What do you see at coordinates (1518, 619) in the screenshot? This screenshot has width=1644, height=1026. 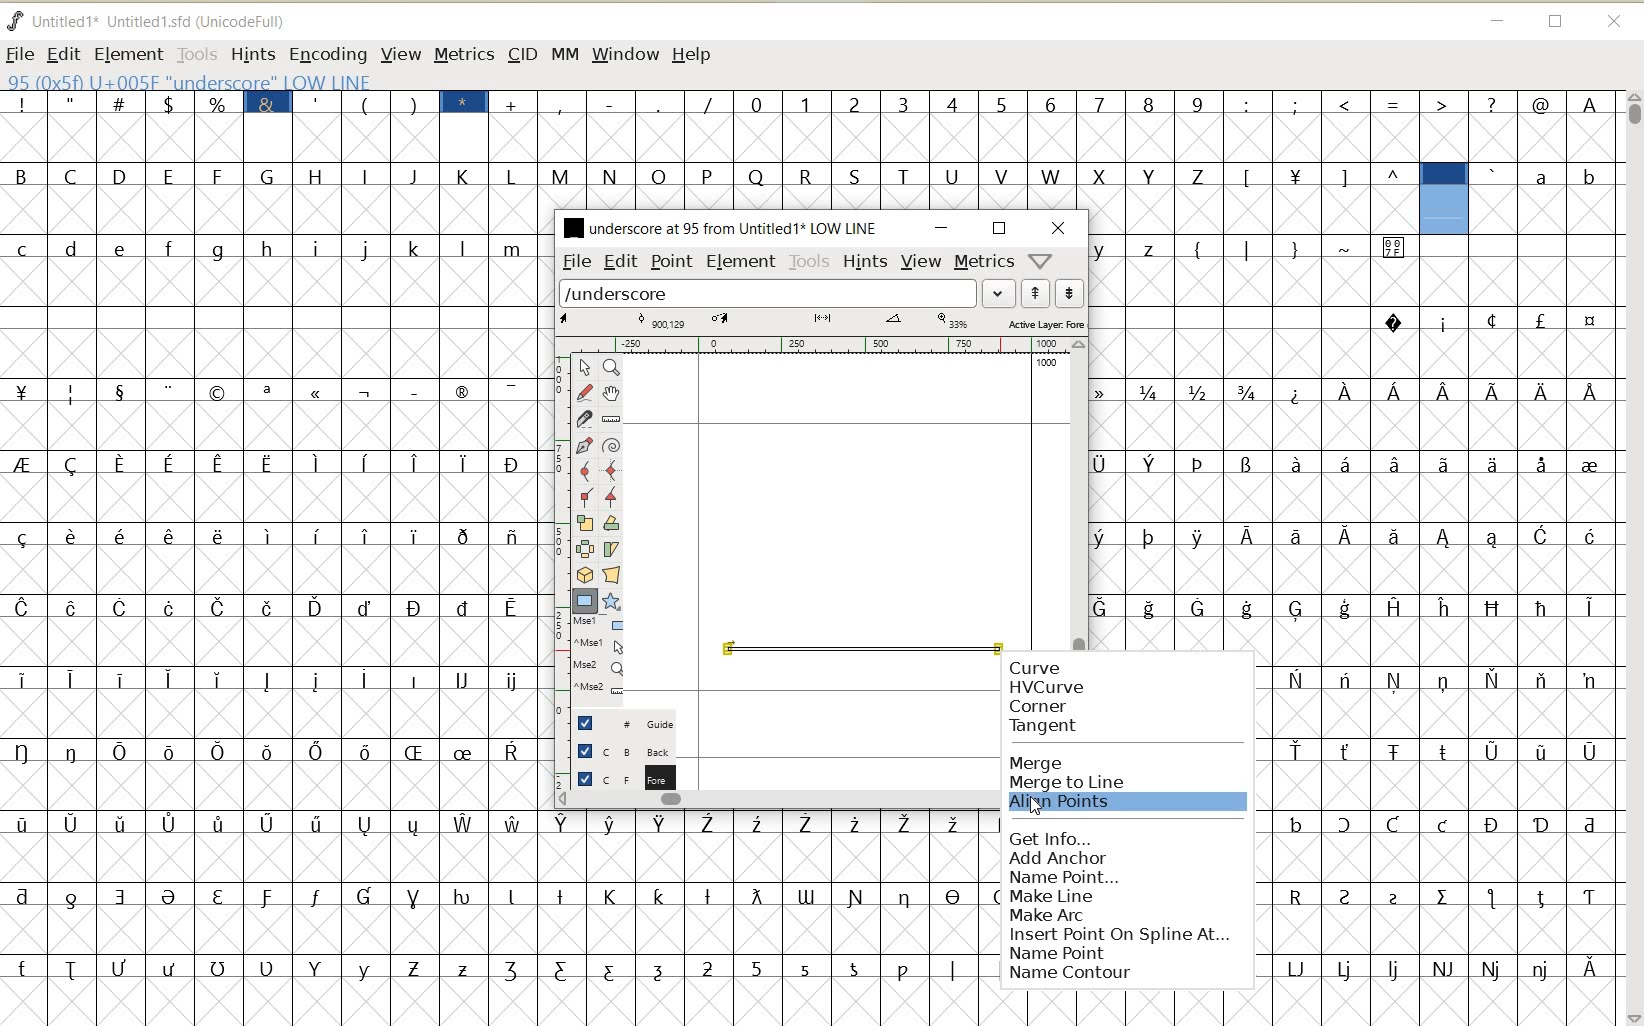 I see `GLYPHY CHARACTERS` at bounding box center [1518, 619].